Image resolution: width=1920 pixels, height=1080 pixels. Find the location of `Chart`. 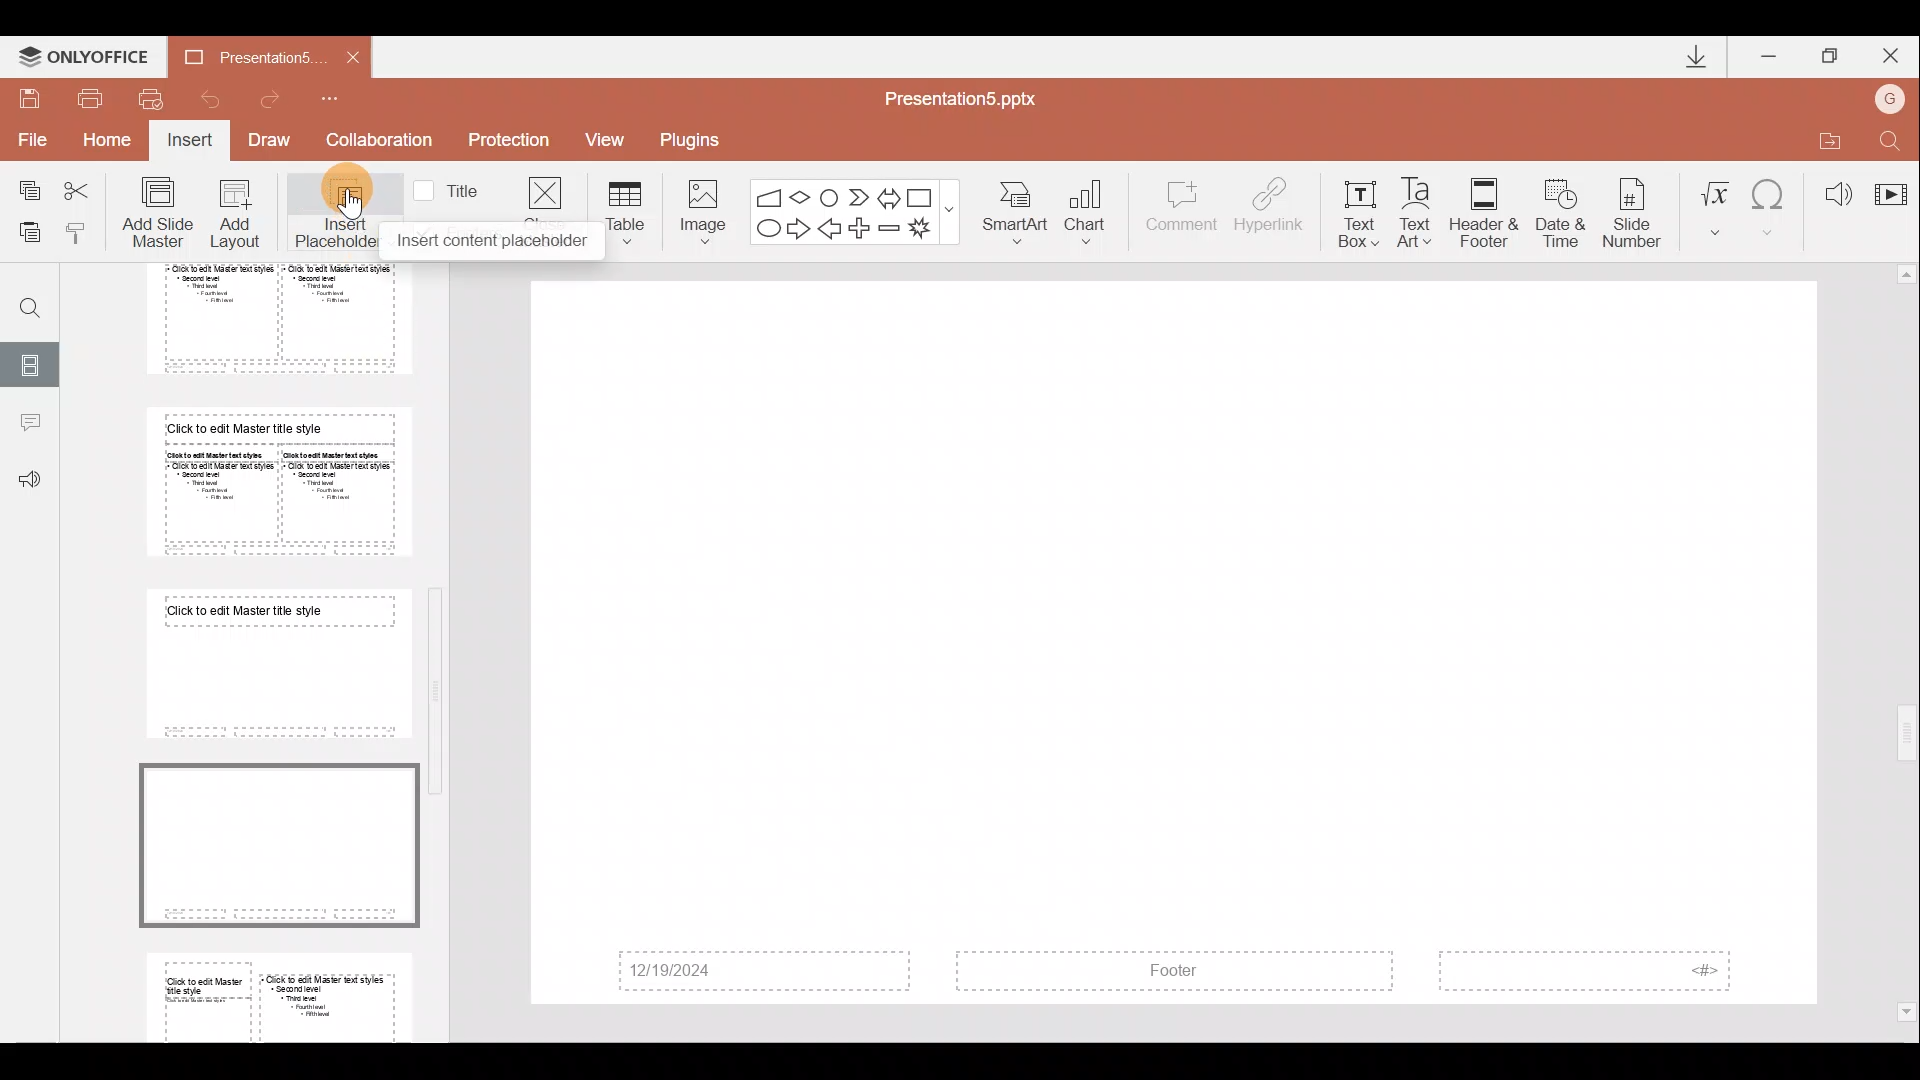

Chart is located at coordinates (1098, 214).